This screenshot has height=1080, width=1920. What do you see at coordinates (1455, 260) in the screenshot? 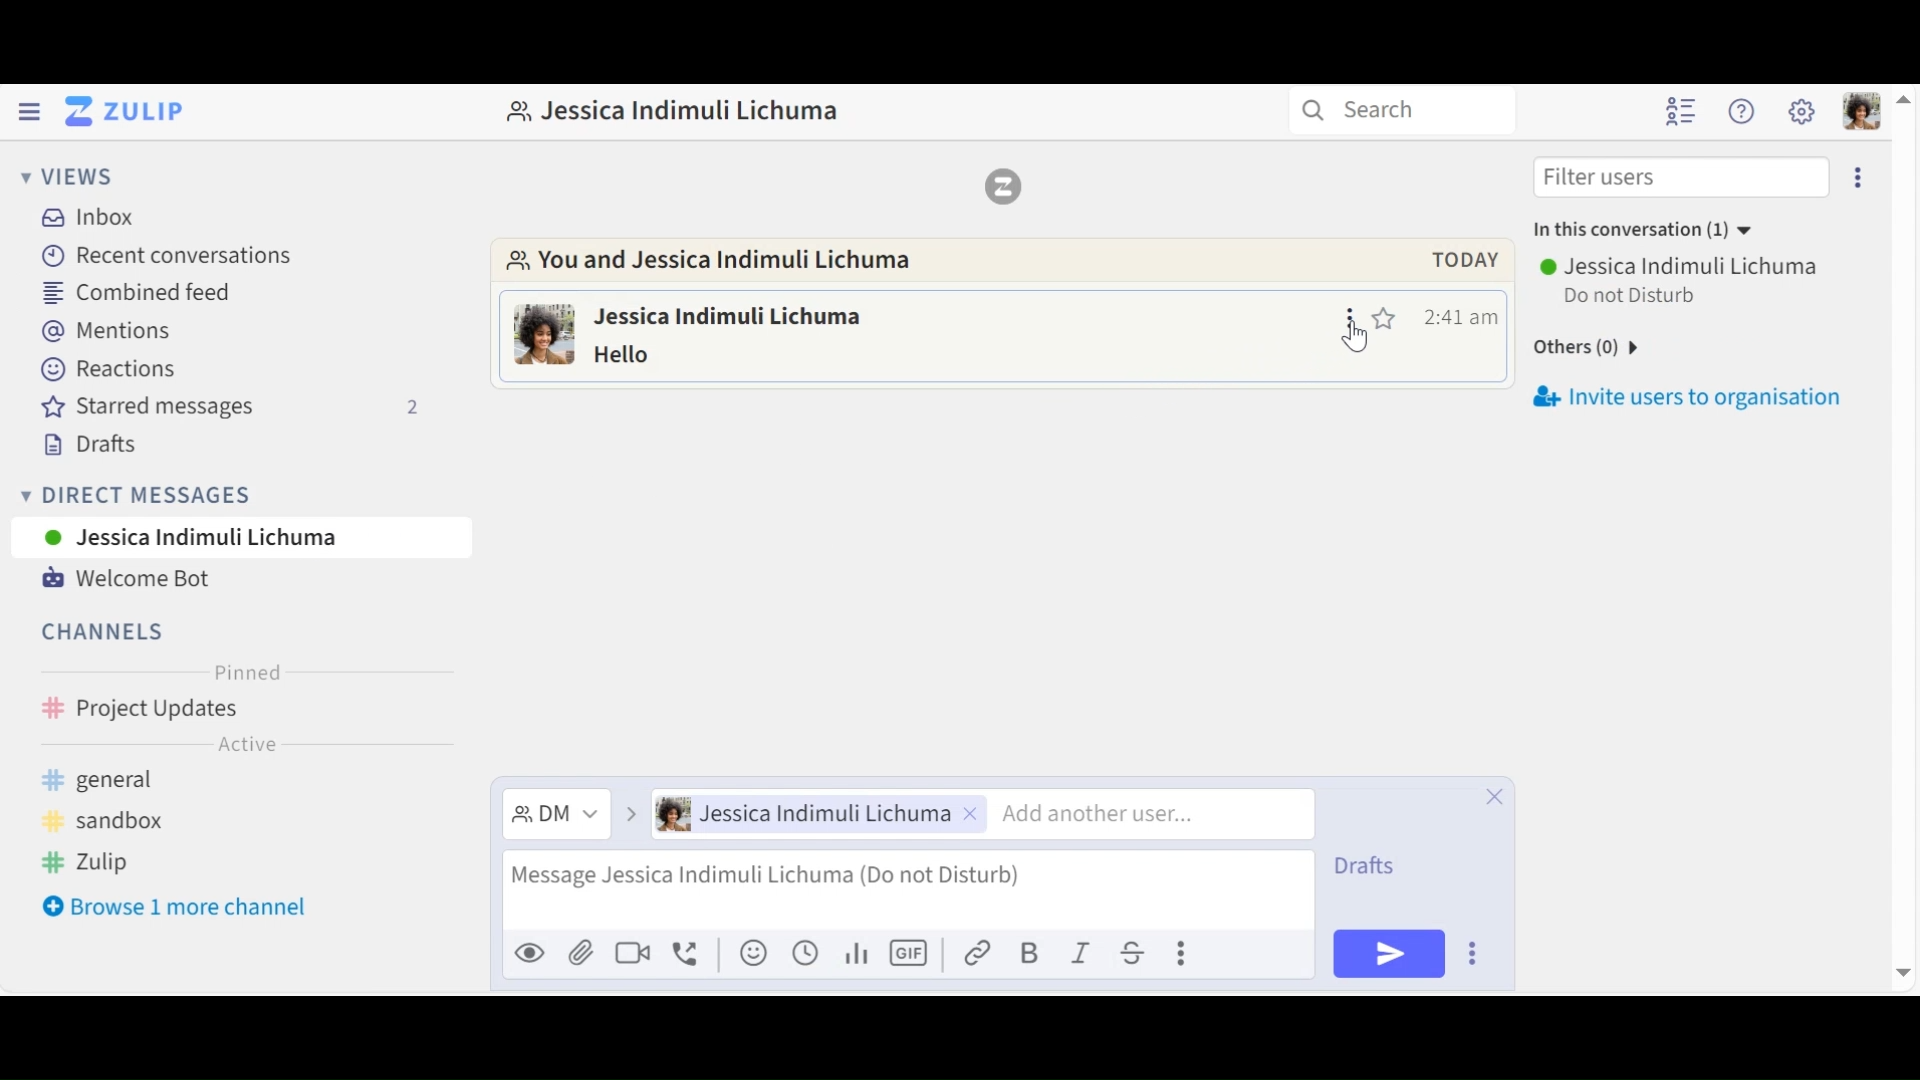
I see `today` at bounding box center [1455, 260].